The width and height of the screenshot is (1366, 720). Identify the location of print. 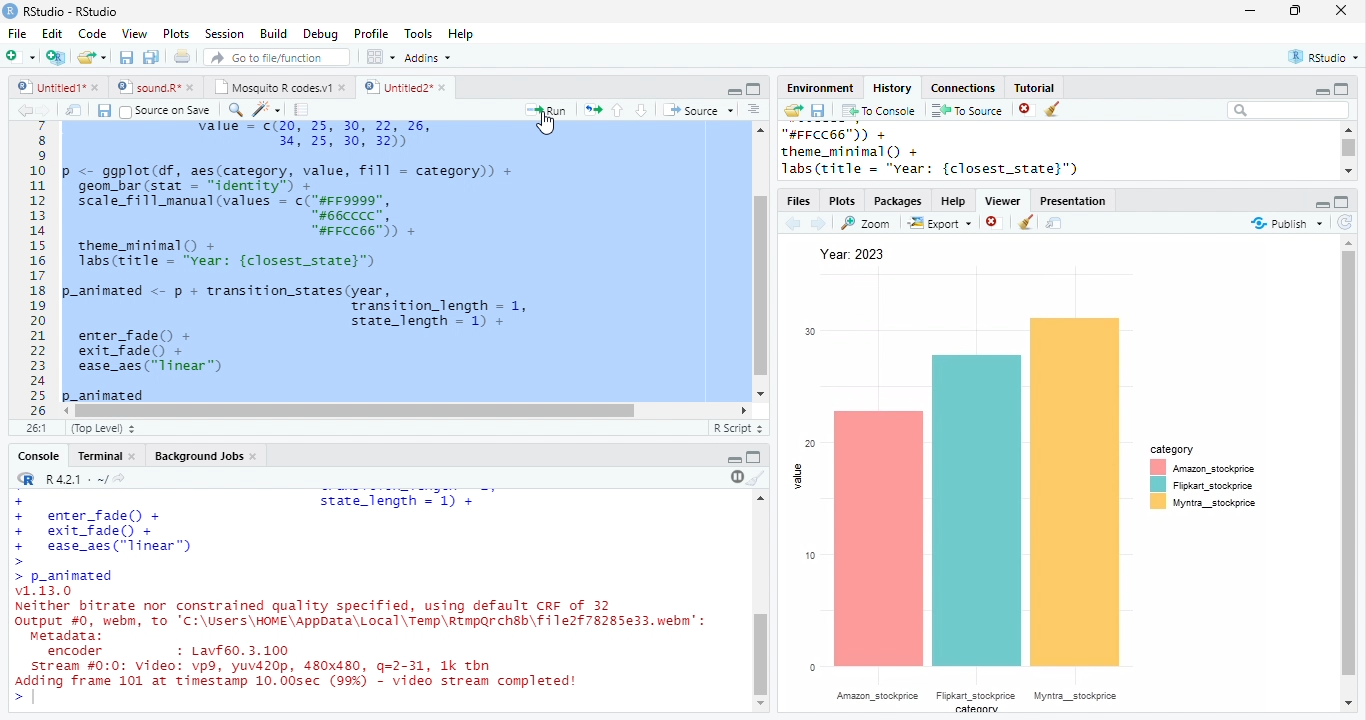
(181, 56).